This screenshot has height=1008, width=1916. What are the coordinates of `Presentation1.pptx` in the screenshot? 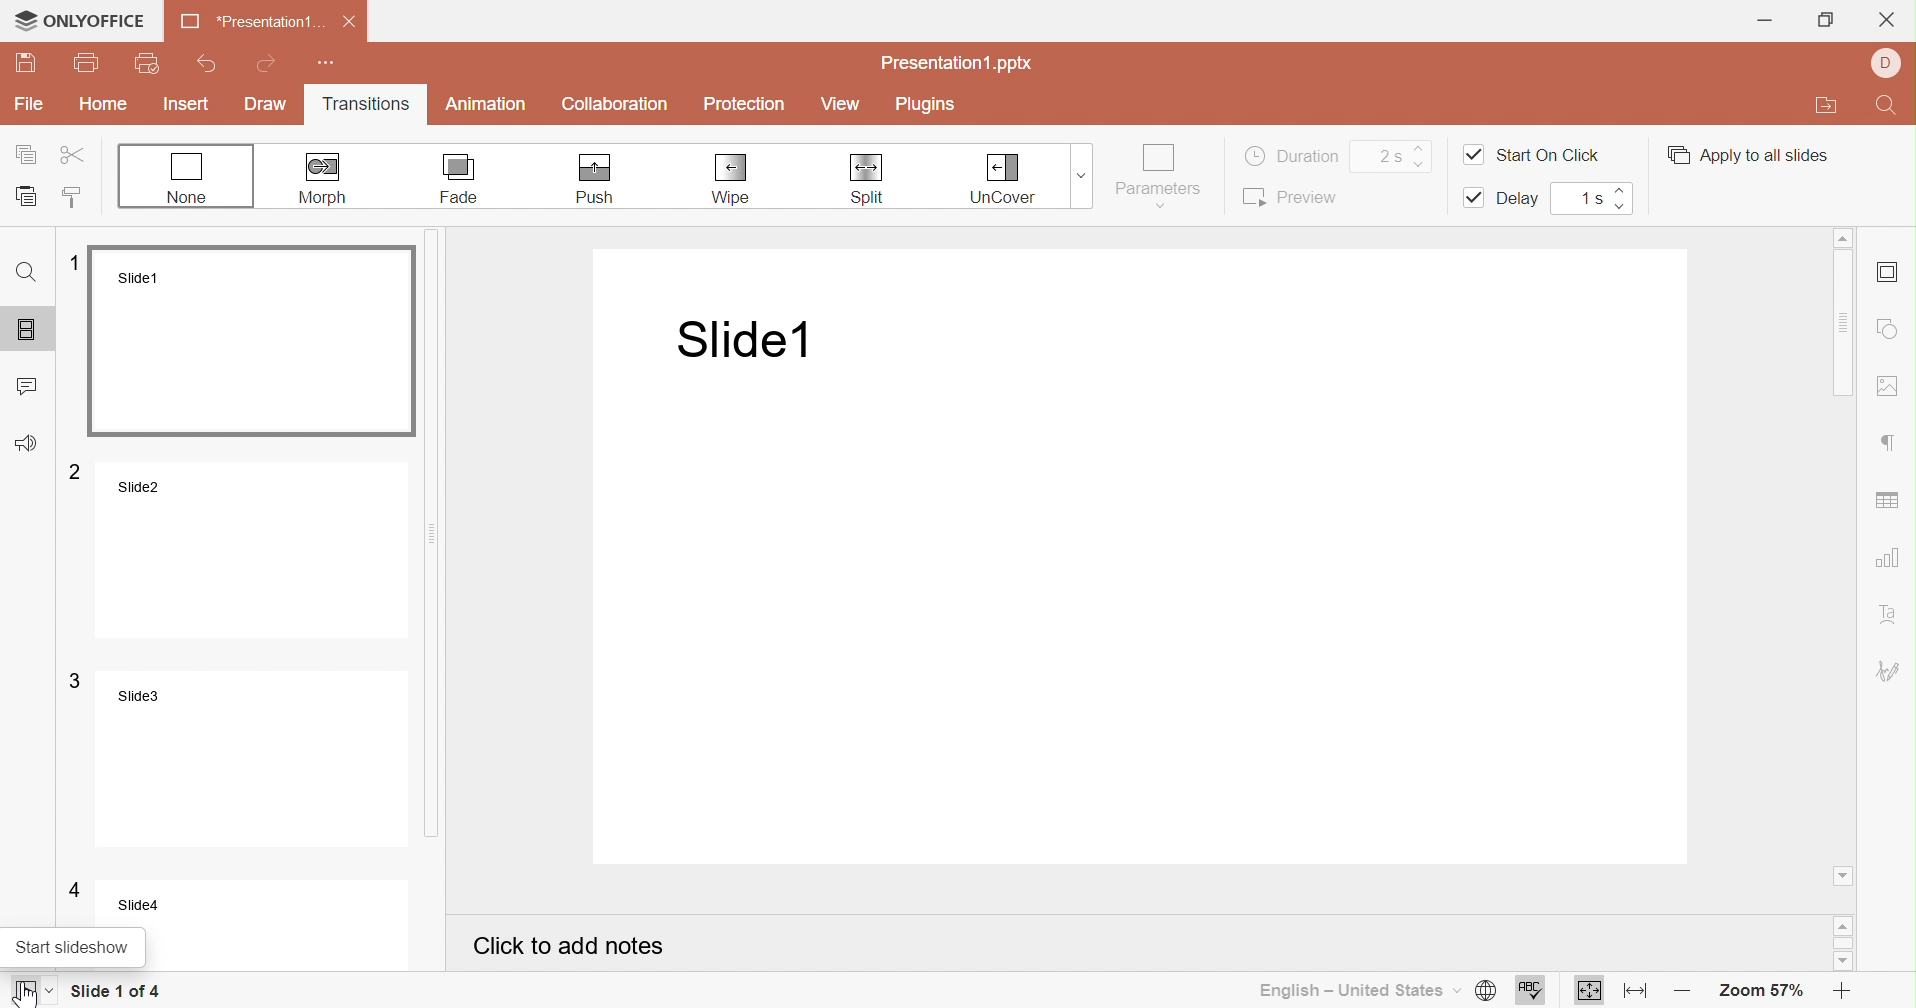 It's located at (959, 65).